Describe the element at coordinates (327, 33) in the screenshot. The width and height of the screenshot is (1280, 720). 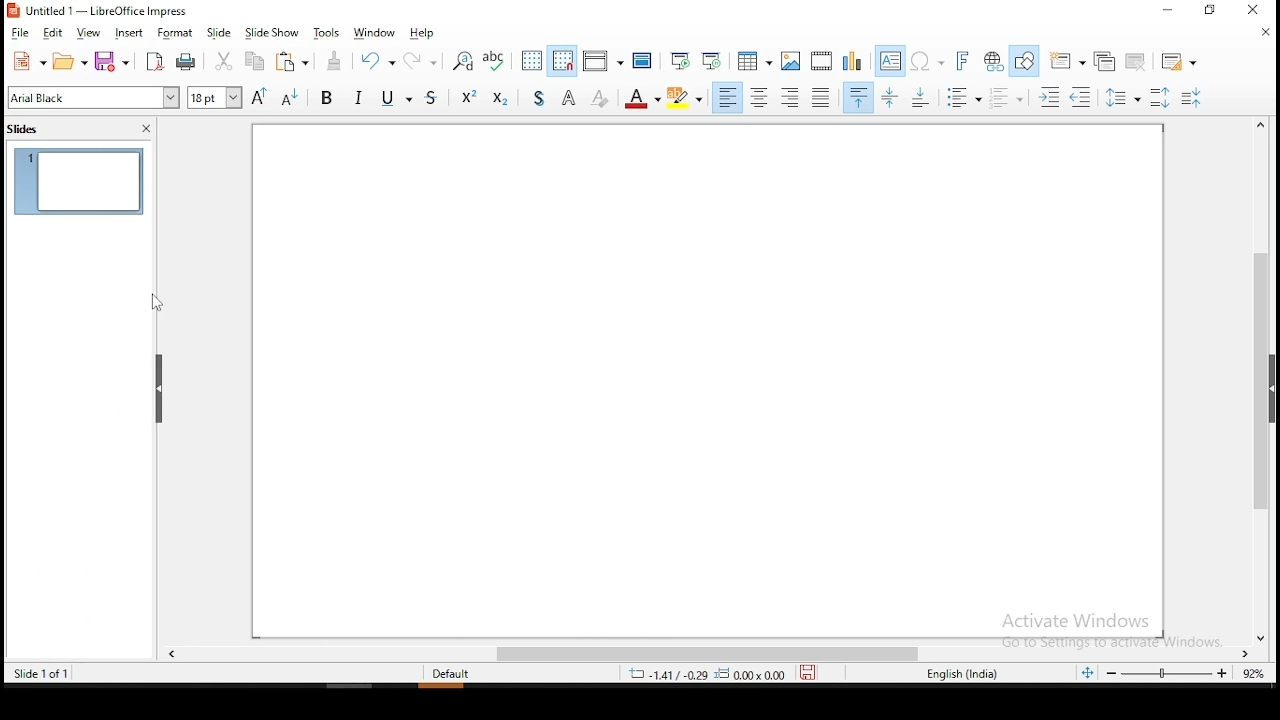
I see `tools` at that location.